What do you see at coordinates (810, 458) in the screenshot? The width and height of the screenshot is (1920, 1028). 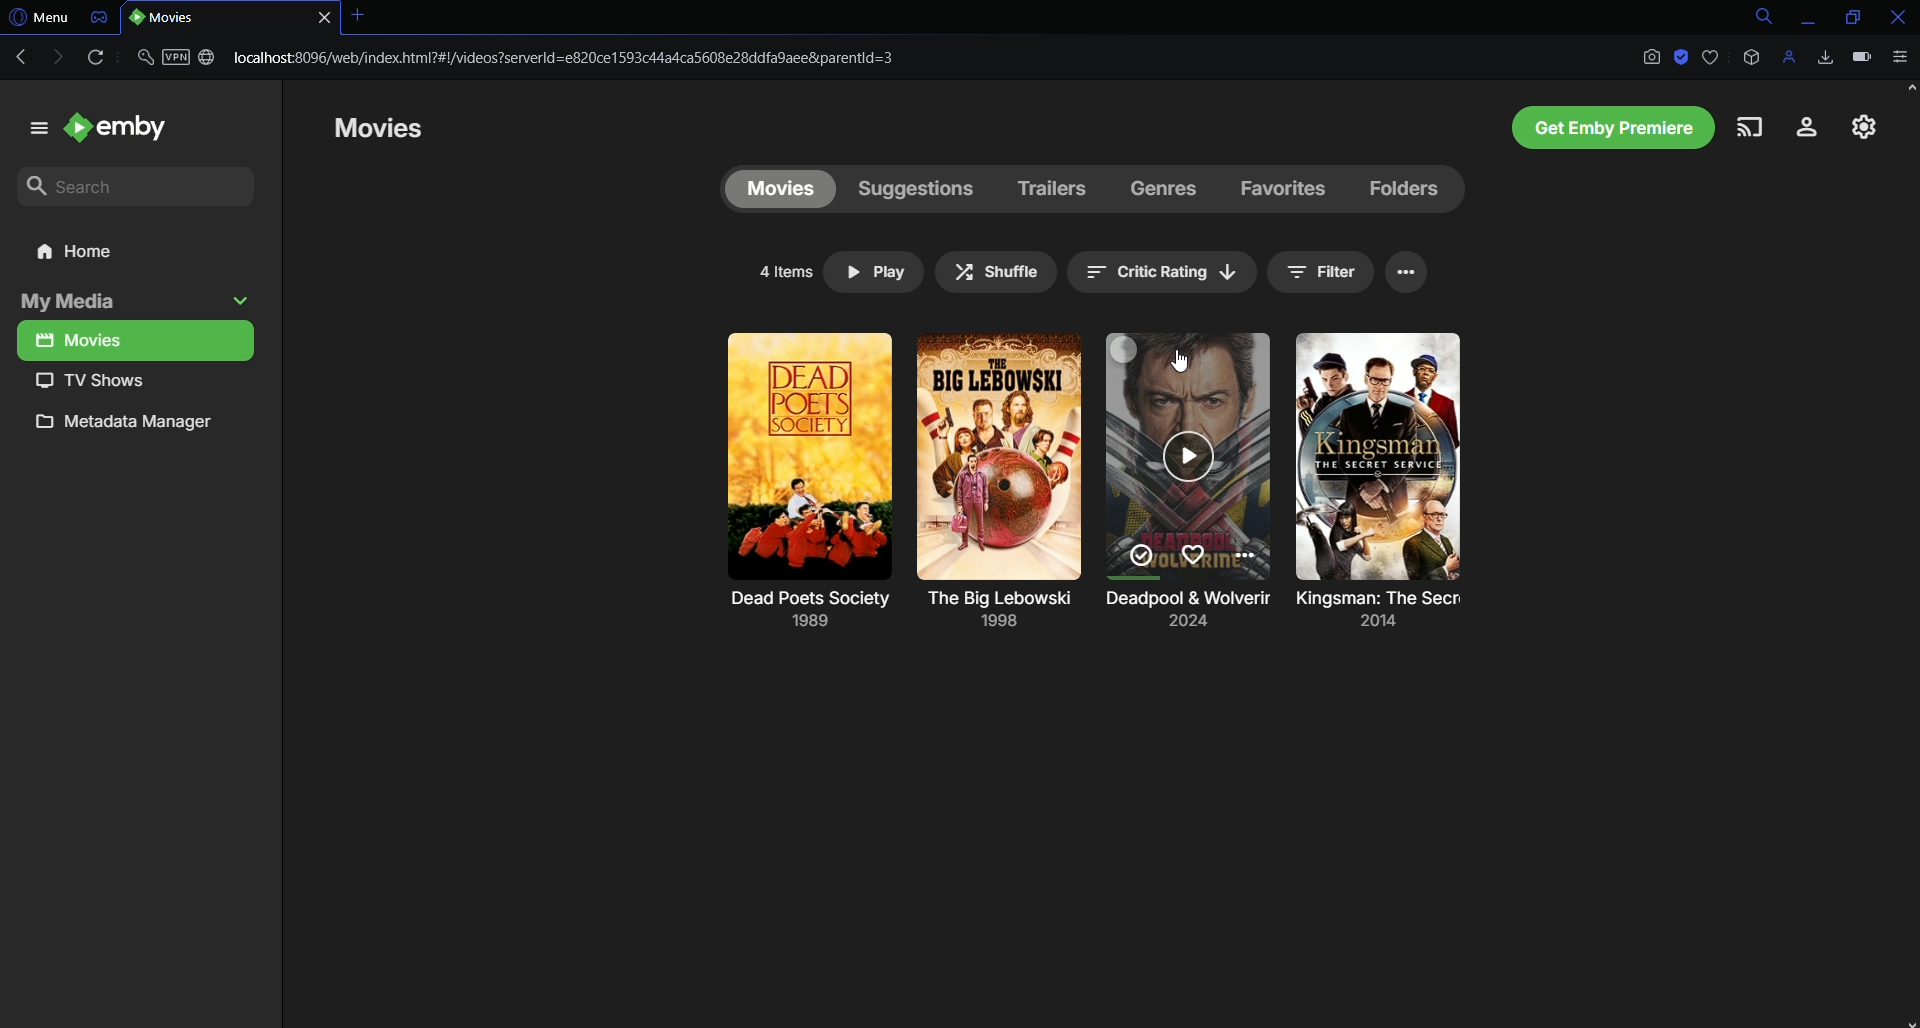 I see `movie poster` at bounding box center [810, 458].